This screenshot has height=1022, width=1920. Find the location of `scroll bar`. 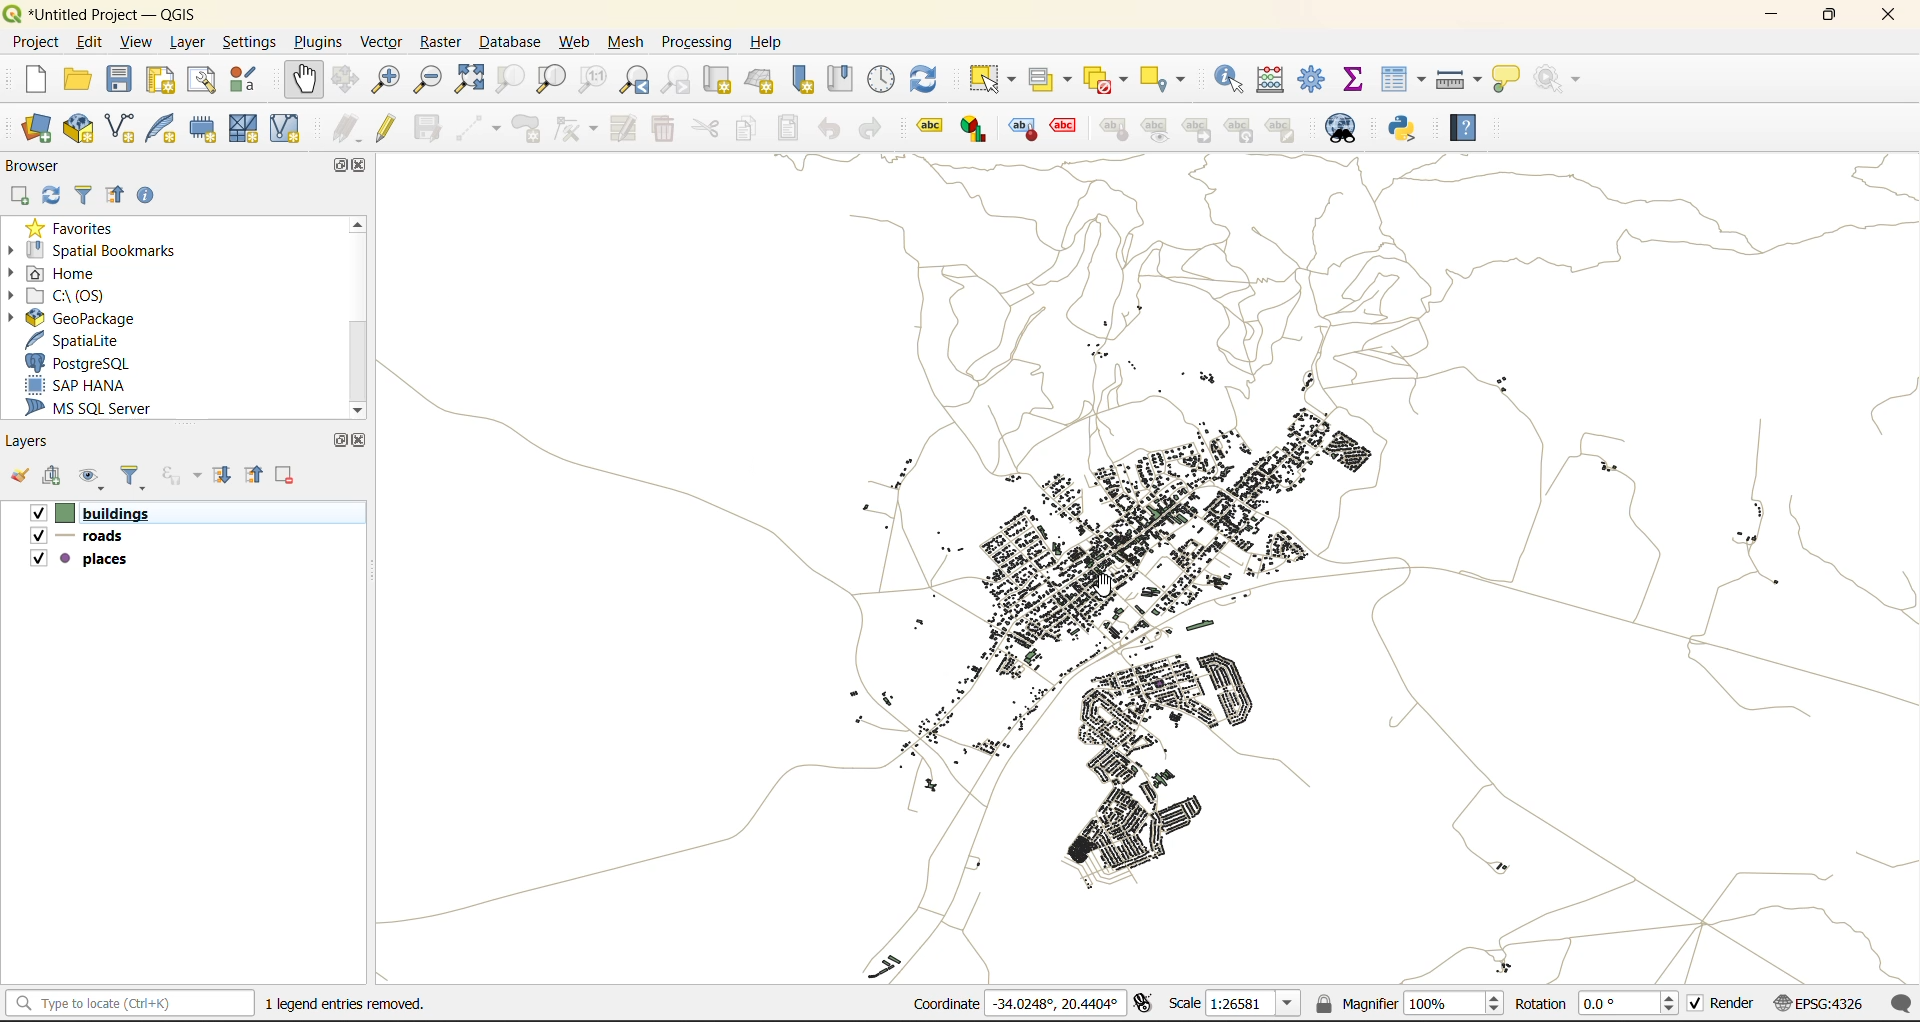

scroll bar is located at coordinates (365, 314).